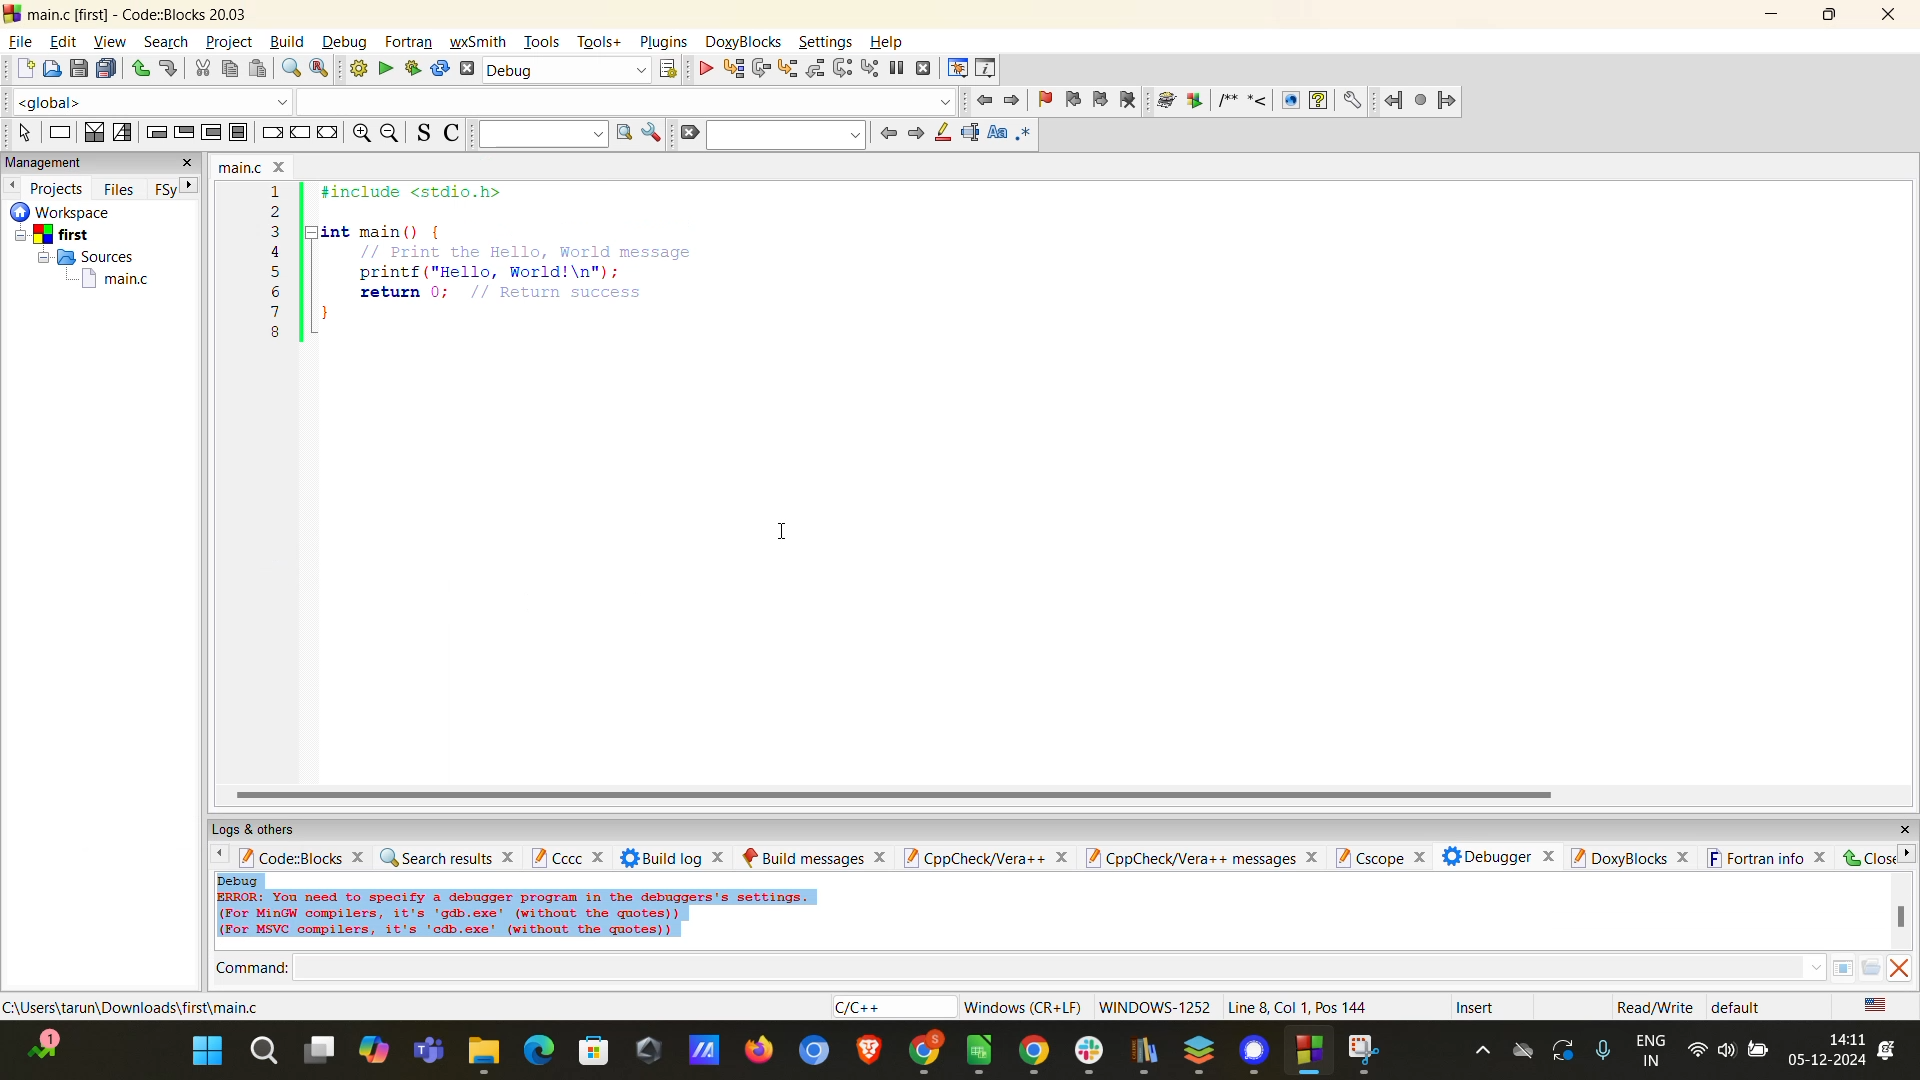 Image resolution: width=1920 pixels, height=1080 pixels. I want to click on paste, so click(258, 68).